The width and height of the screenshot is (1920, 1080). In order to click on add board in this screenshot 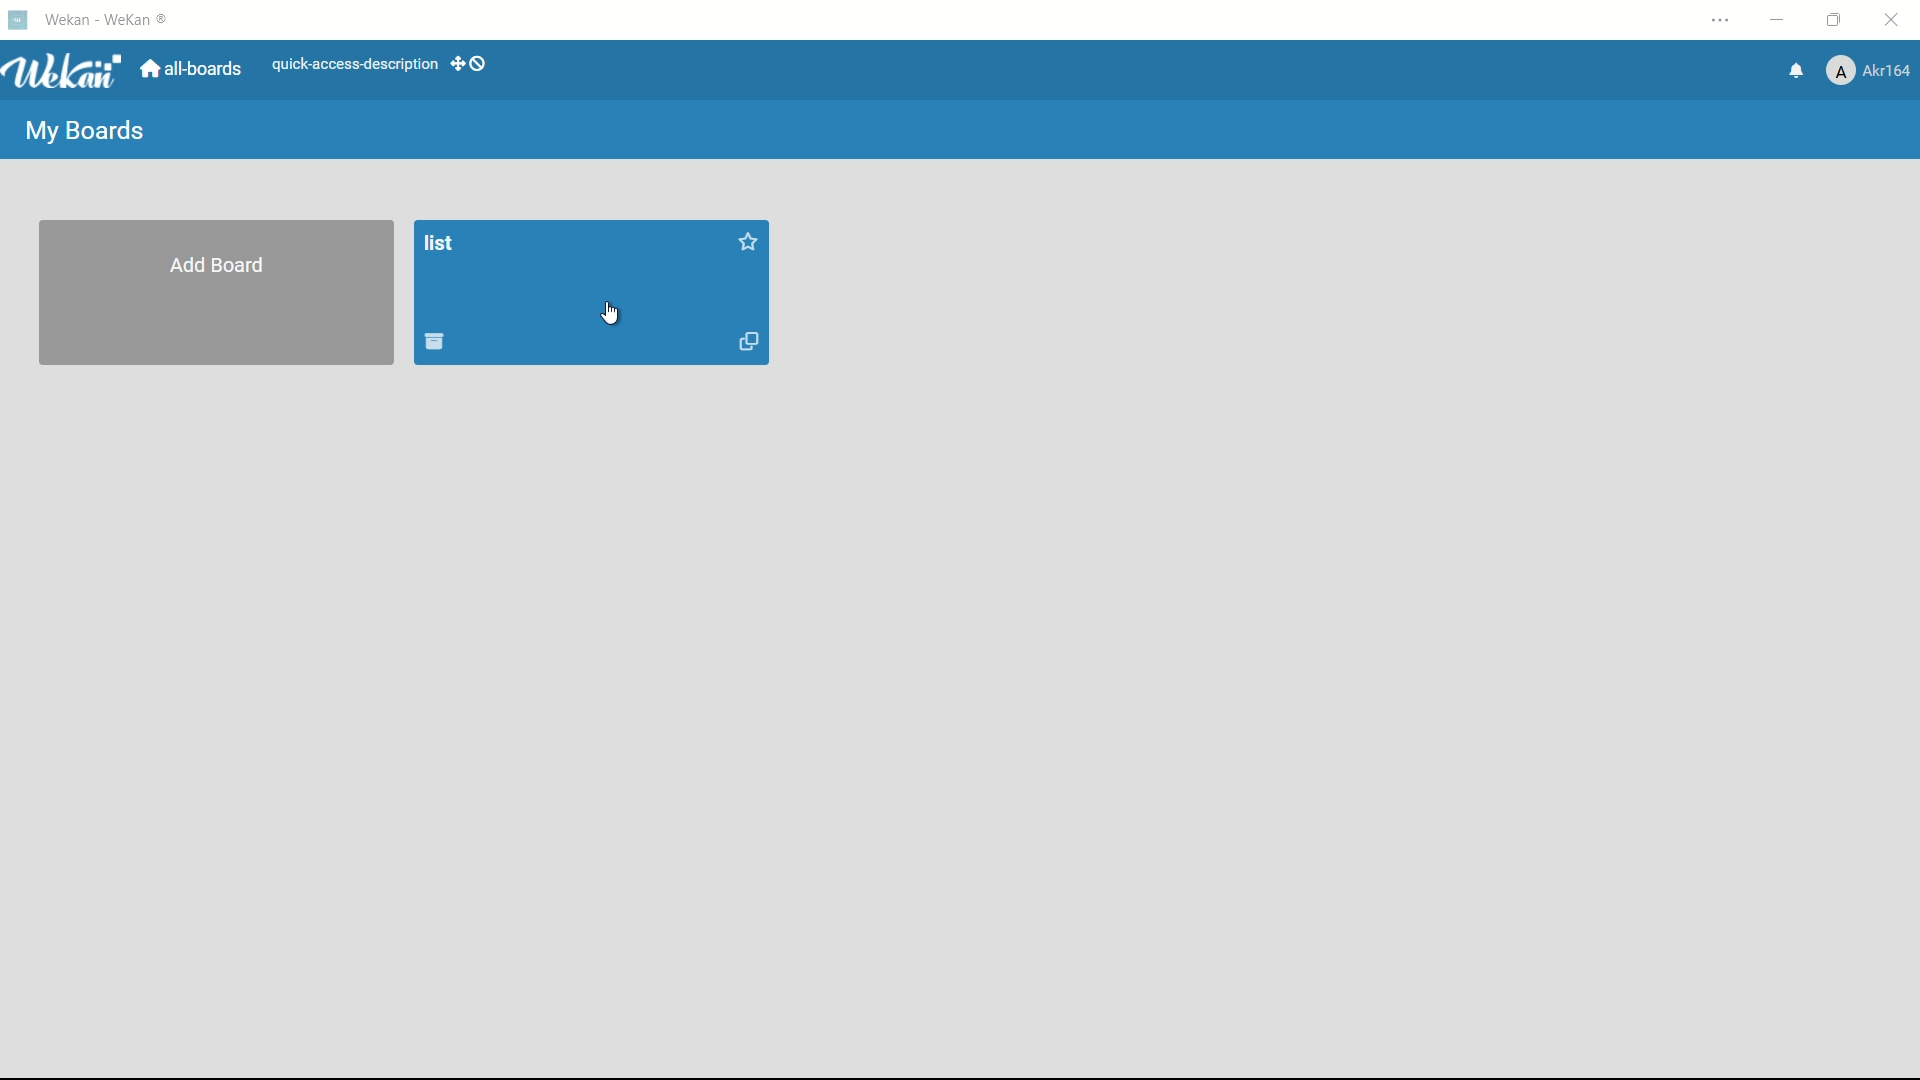, I will do `click(219, 265)`.